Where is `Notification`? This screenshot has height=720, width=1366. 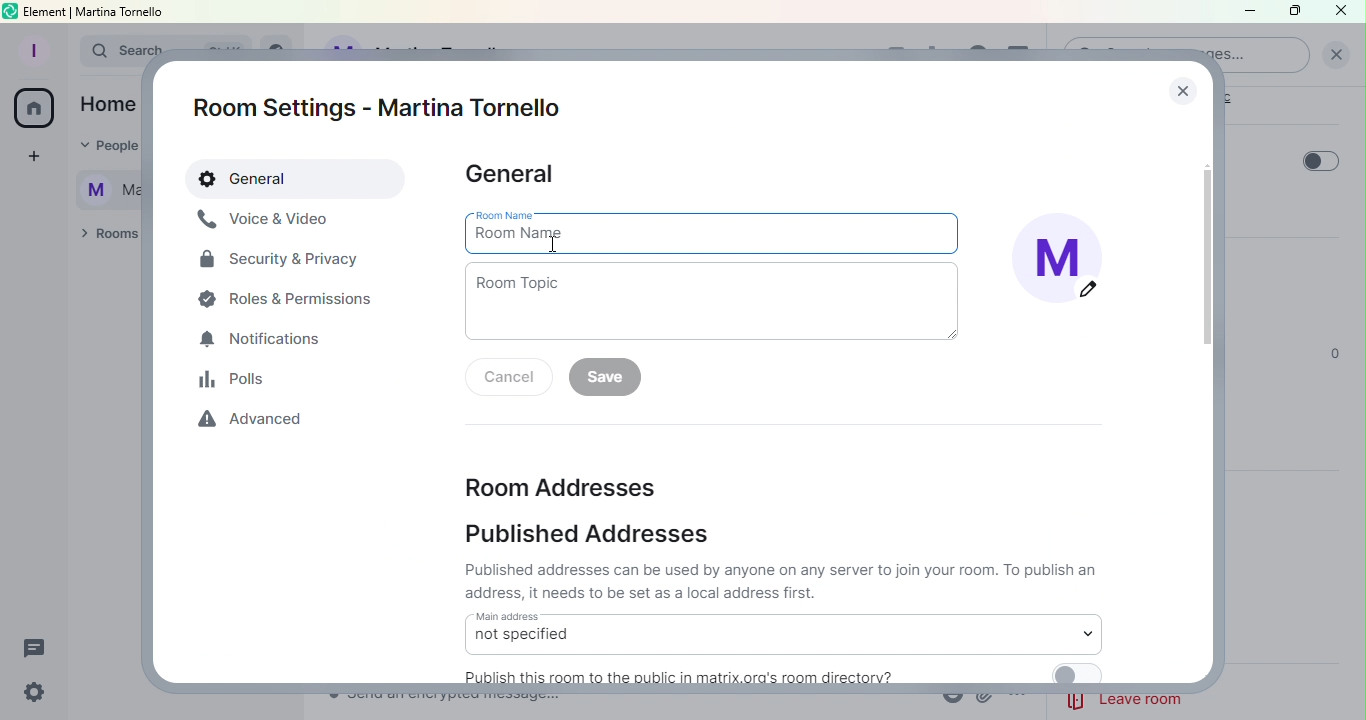
Notification is located at coordinates (263, 341).